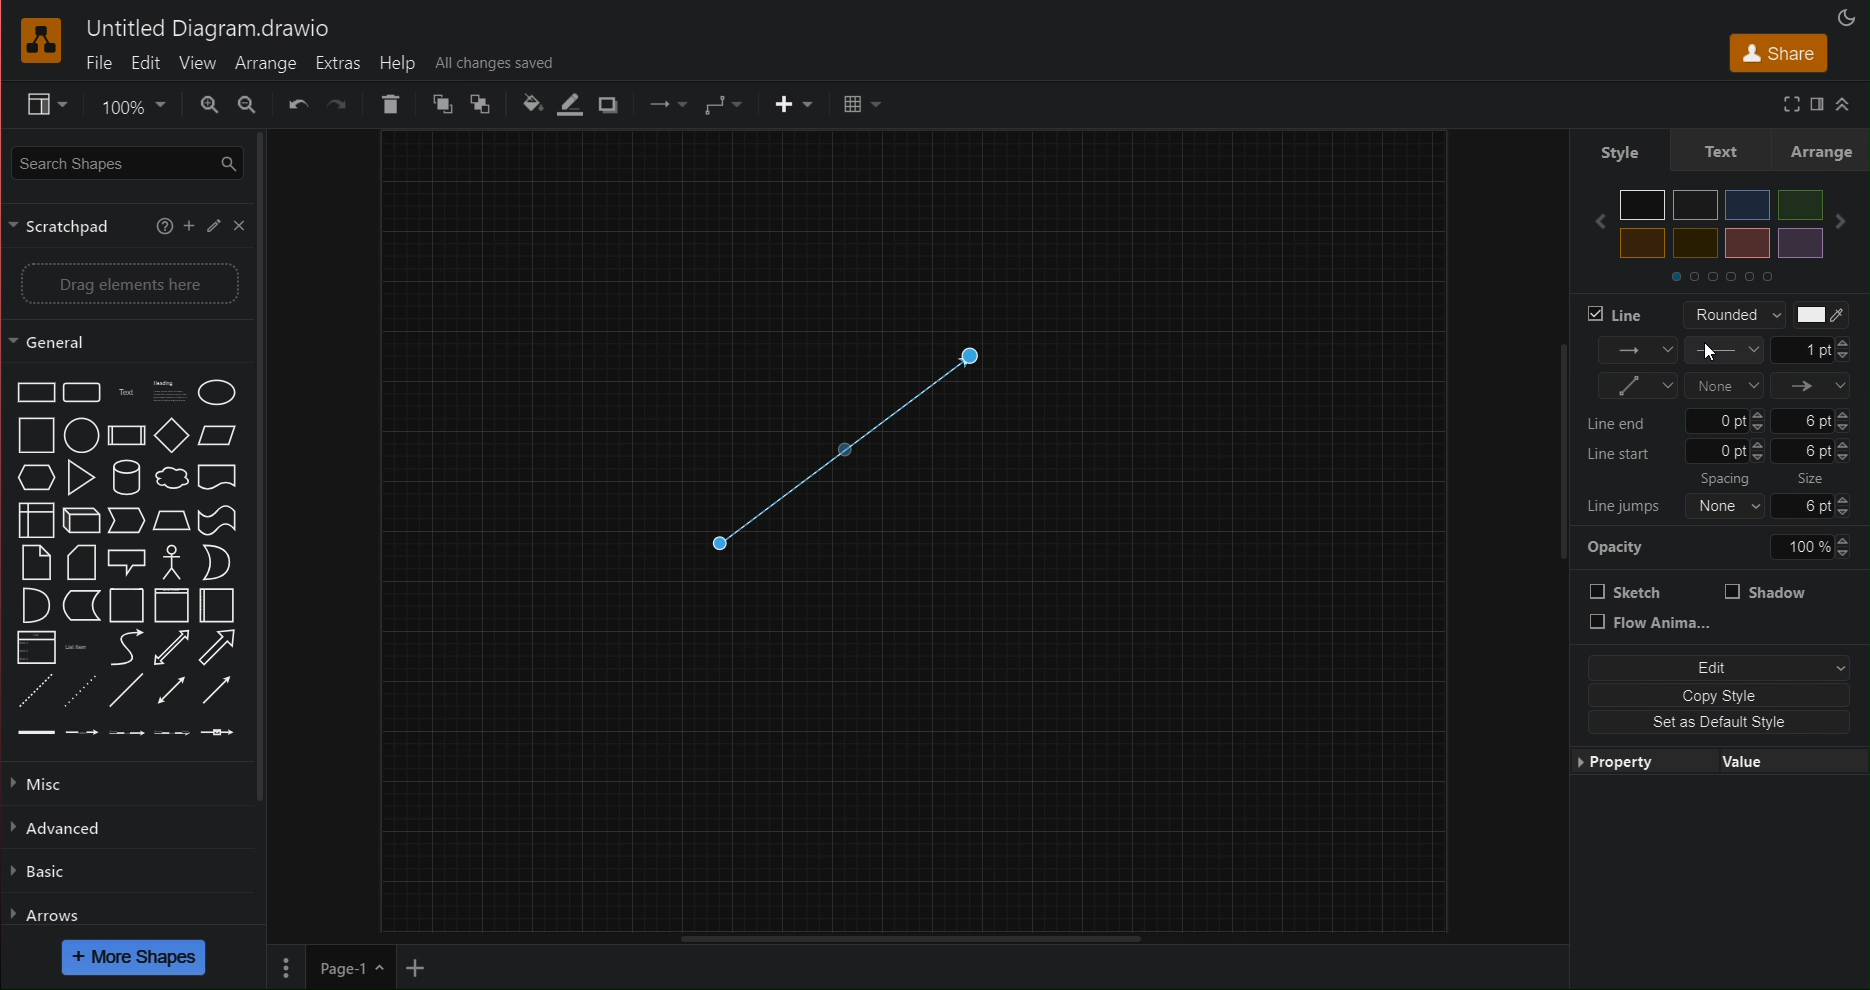 The image size is (1870, 990). Describe the element at coordinates (1618, 151) in the screenshot. I see `Style` at that location.